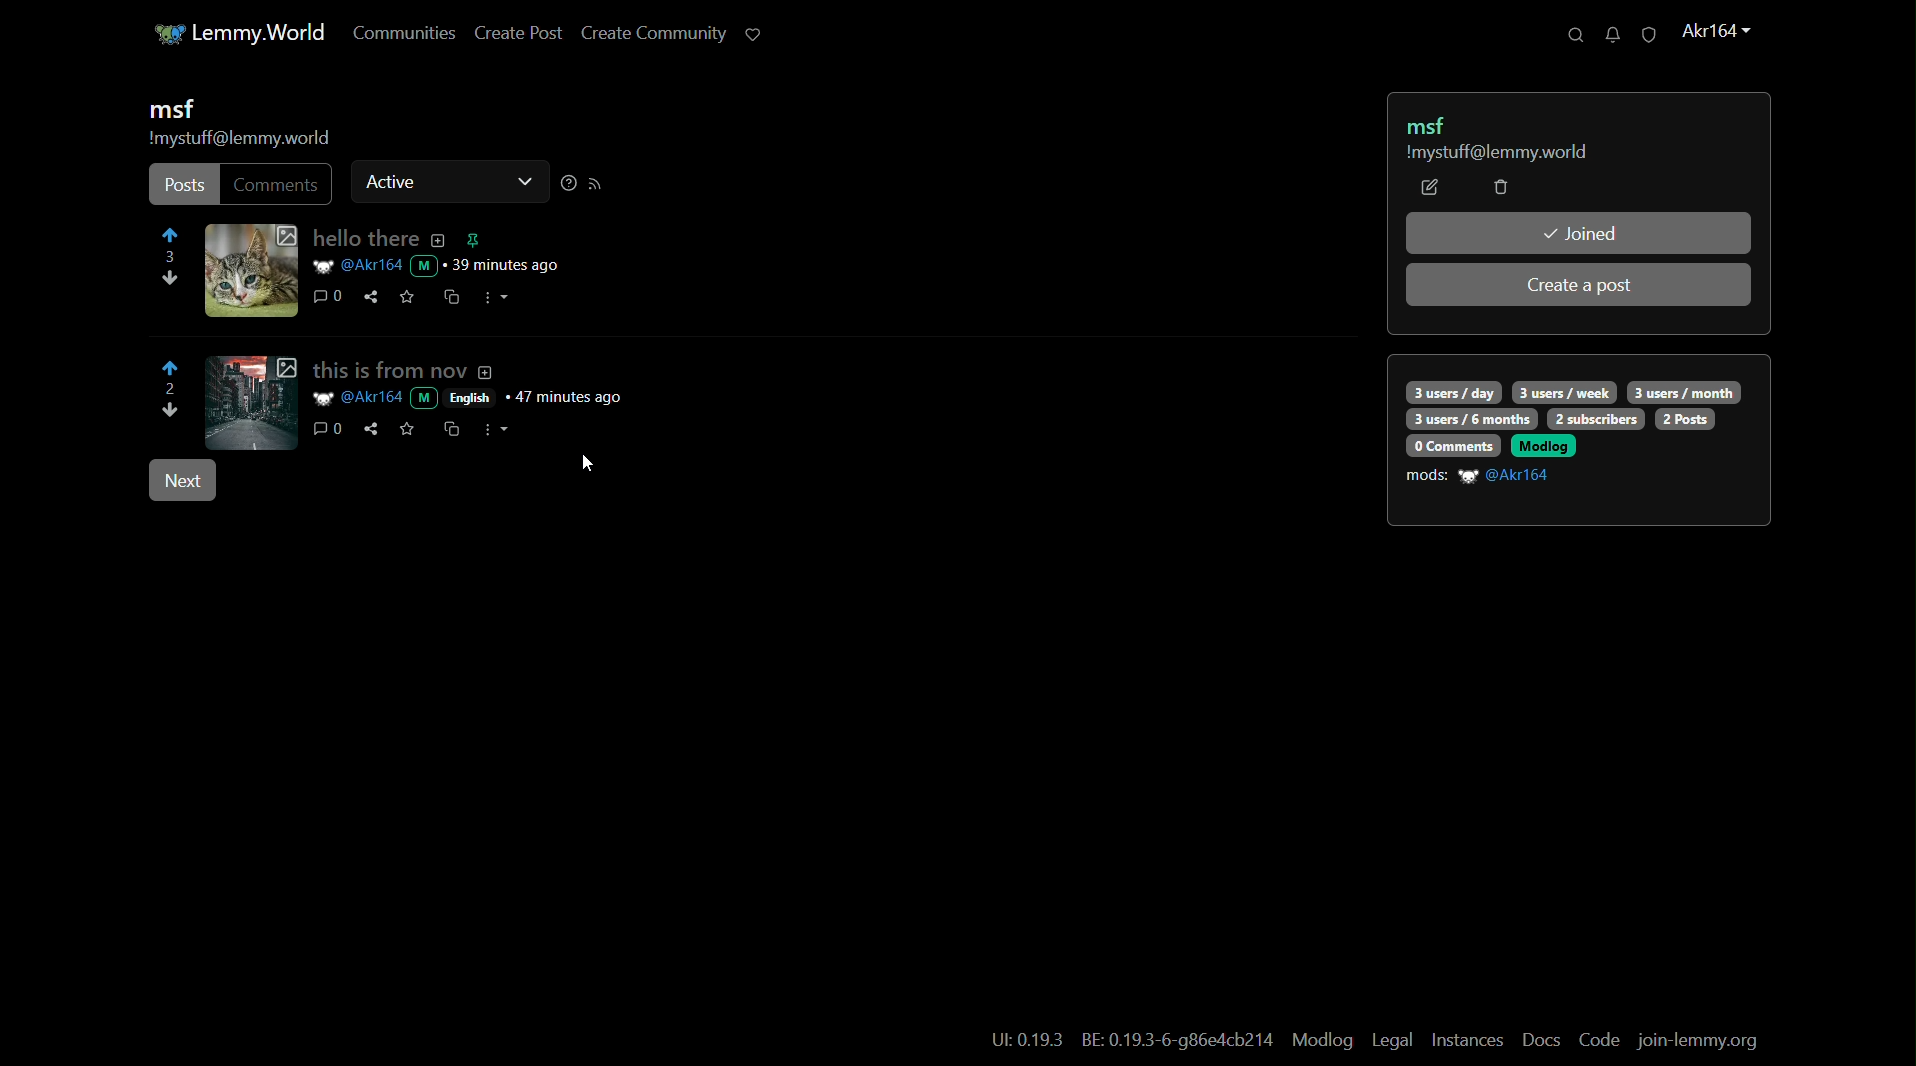  Describe the element at coordinates (239, 140) in the screenshot. I see `community server` at that location.